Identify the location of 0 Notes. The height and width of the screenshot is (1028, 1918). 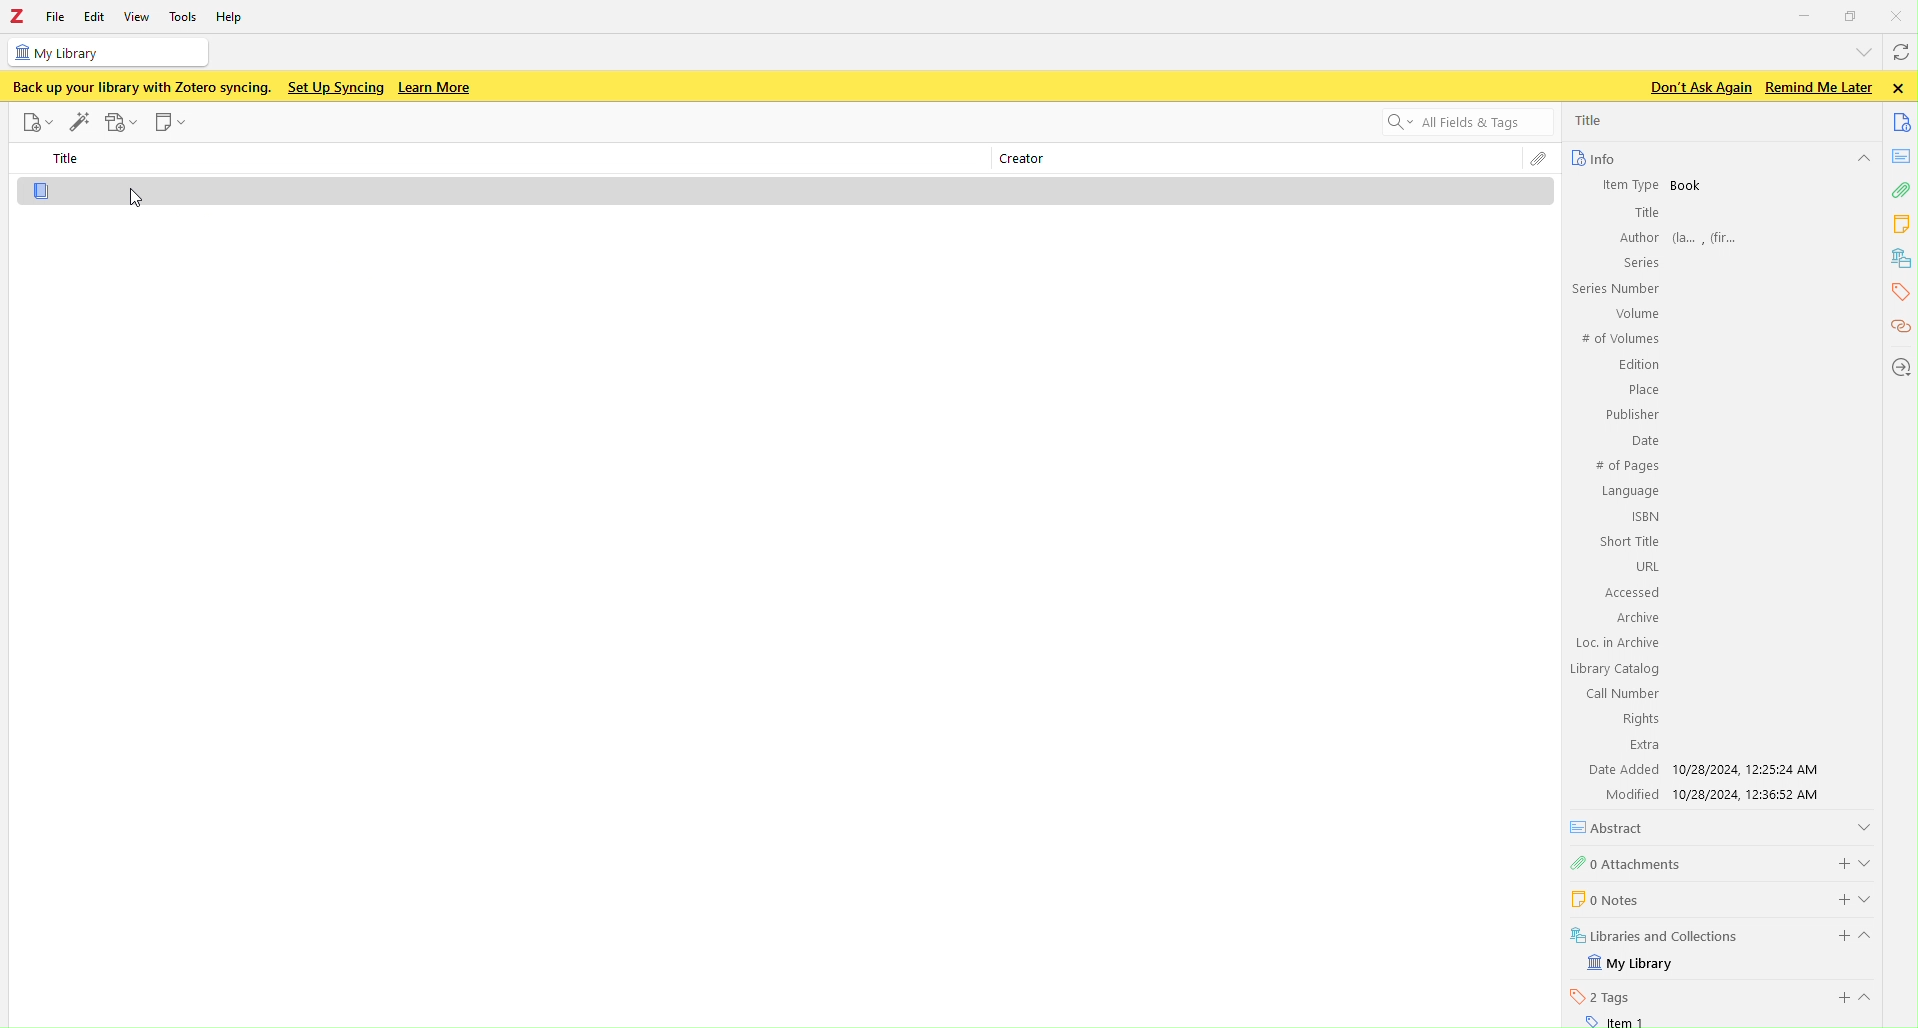
(1603, 898).